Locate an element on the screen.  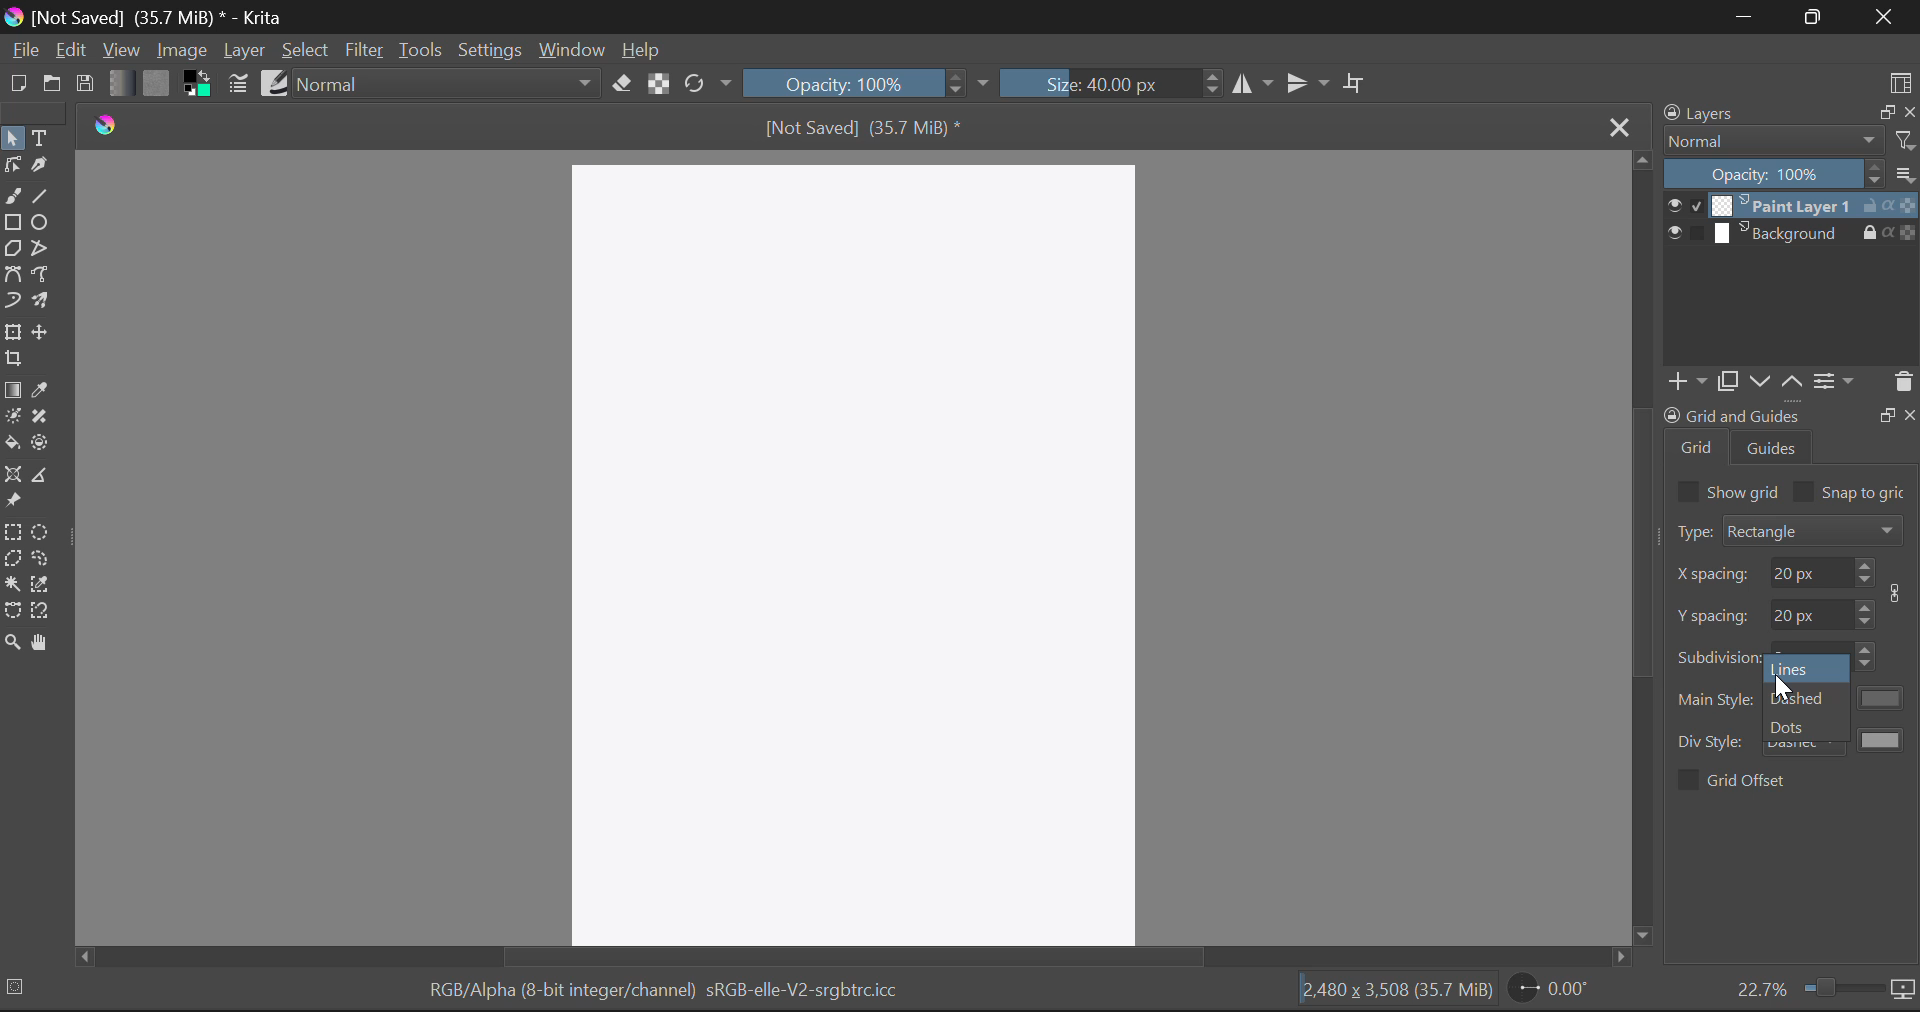
layer 1 is located at coordinates (1782, 205).